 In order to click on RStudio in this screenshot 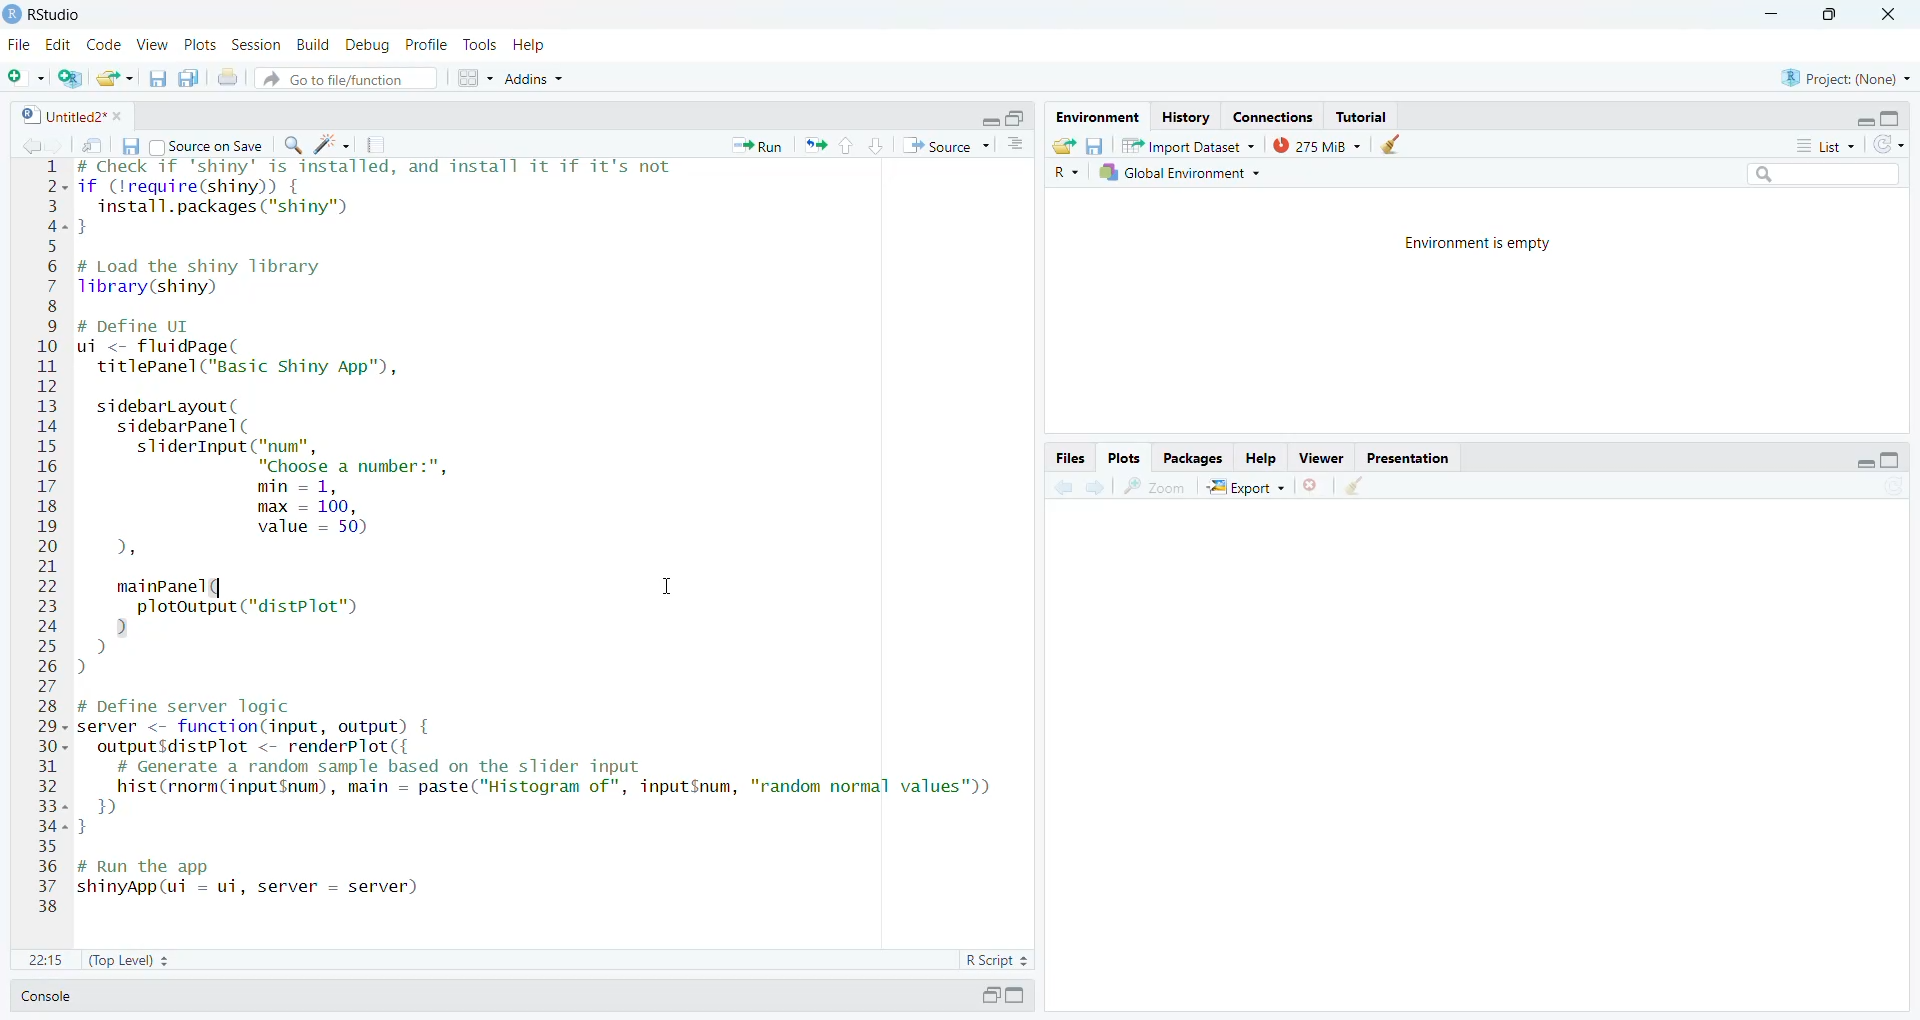, I will do `click(56, 16)`.